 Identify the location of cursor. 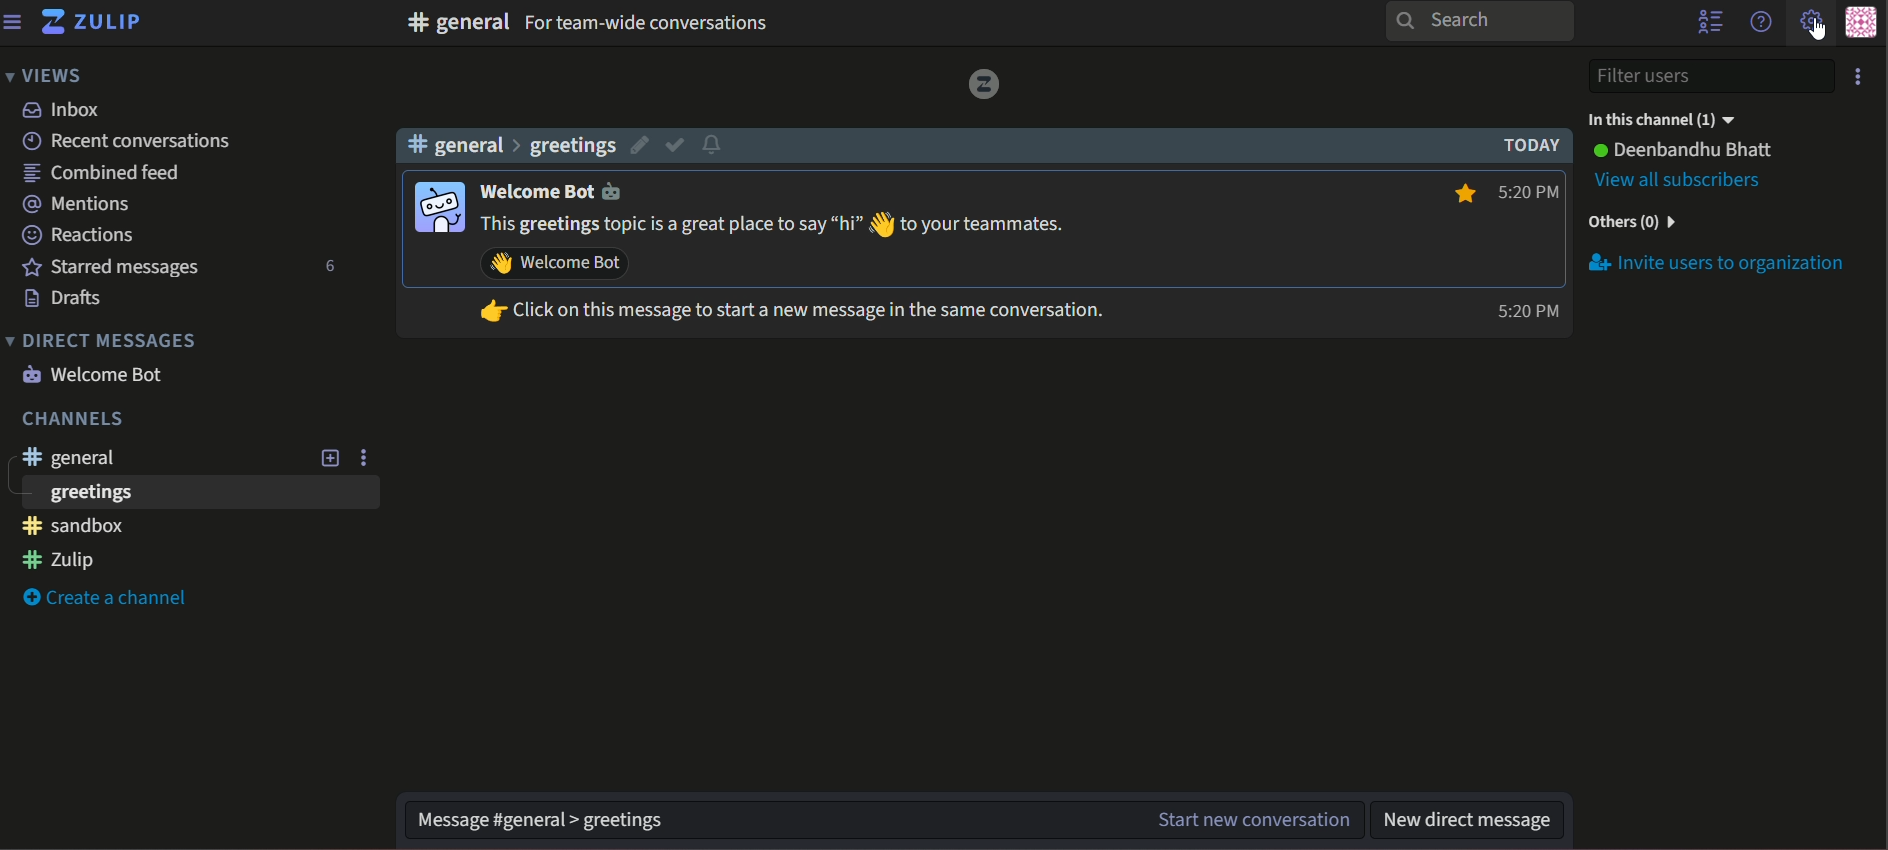
(1825, 33).